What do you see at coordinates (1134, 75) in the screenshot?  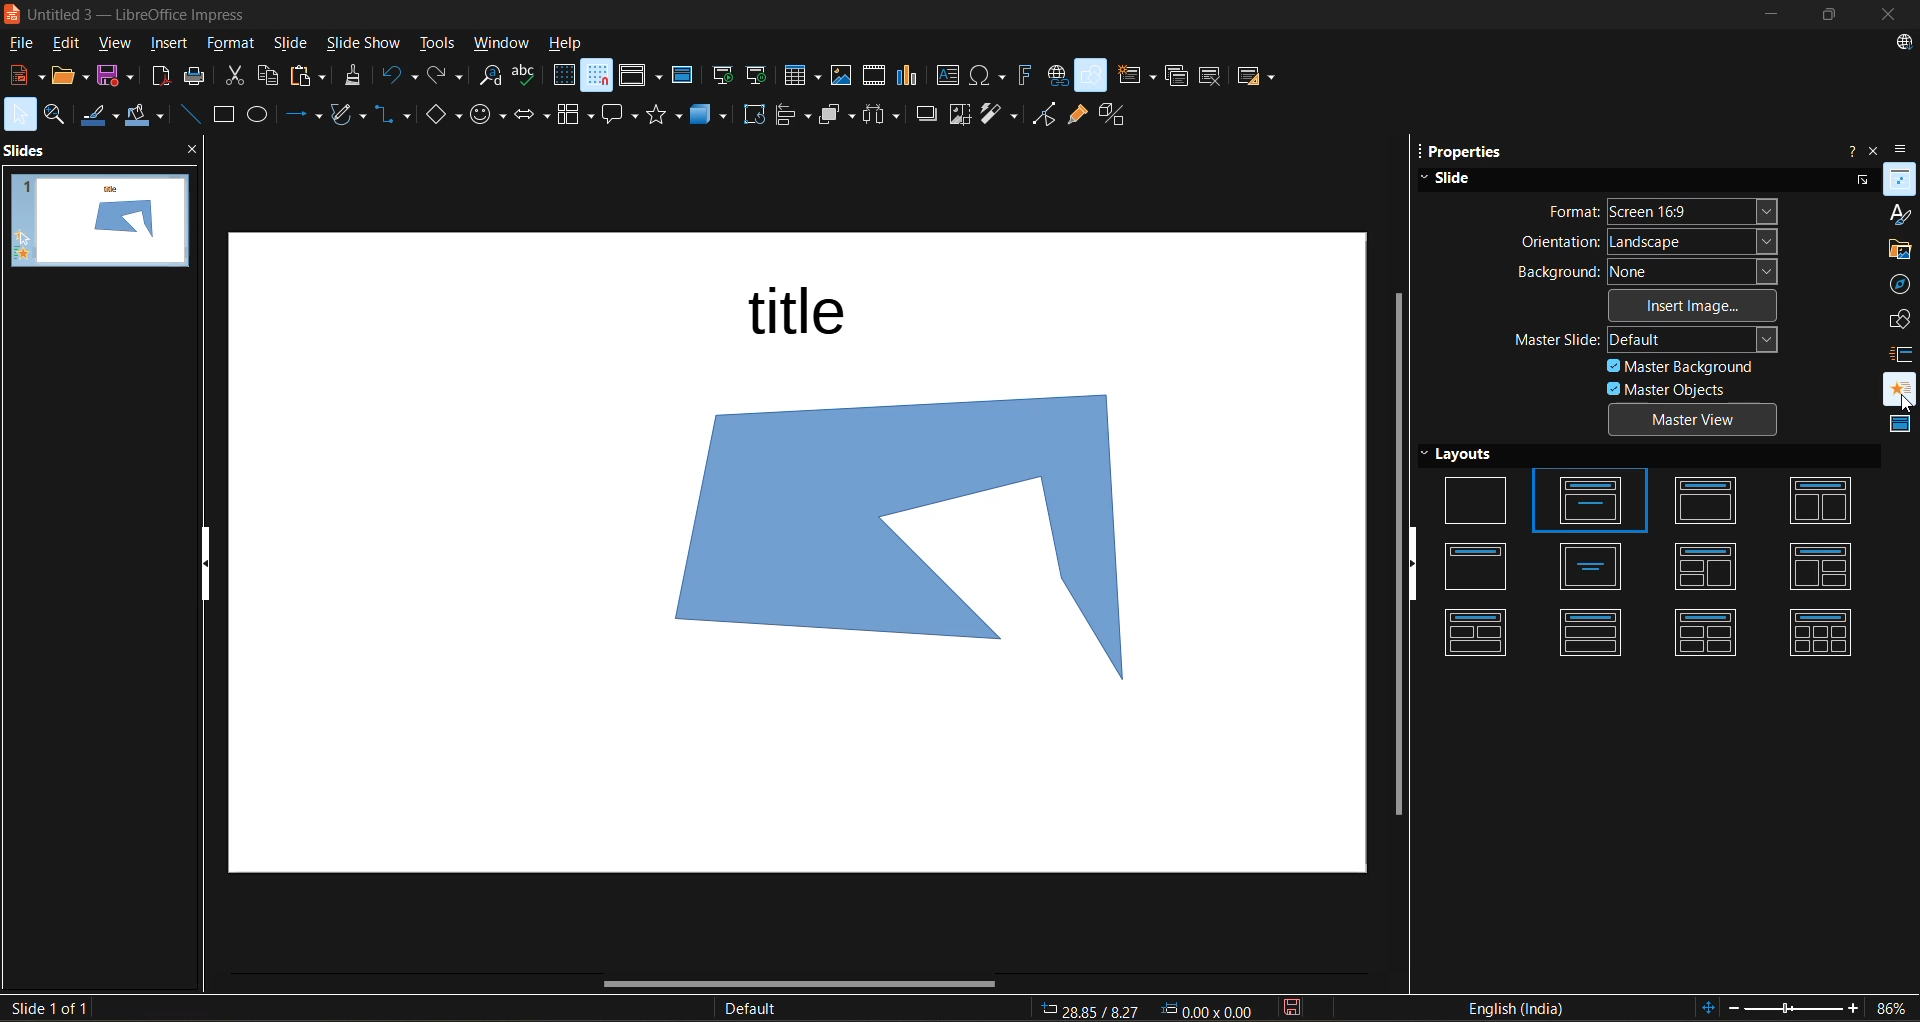 I see `new slide` at bounding box center [1134, 75].